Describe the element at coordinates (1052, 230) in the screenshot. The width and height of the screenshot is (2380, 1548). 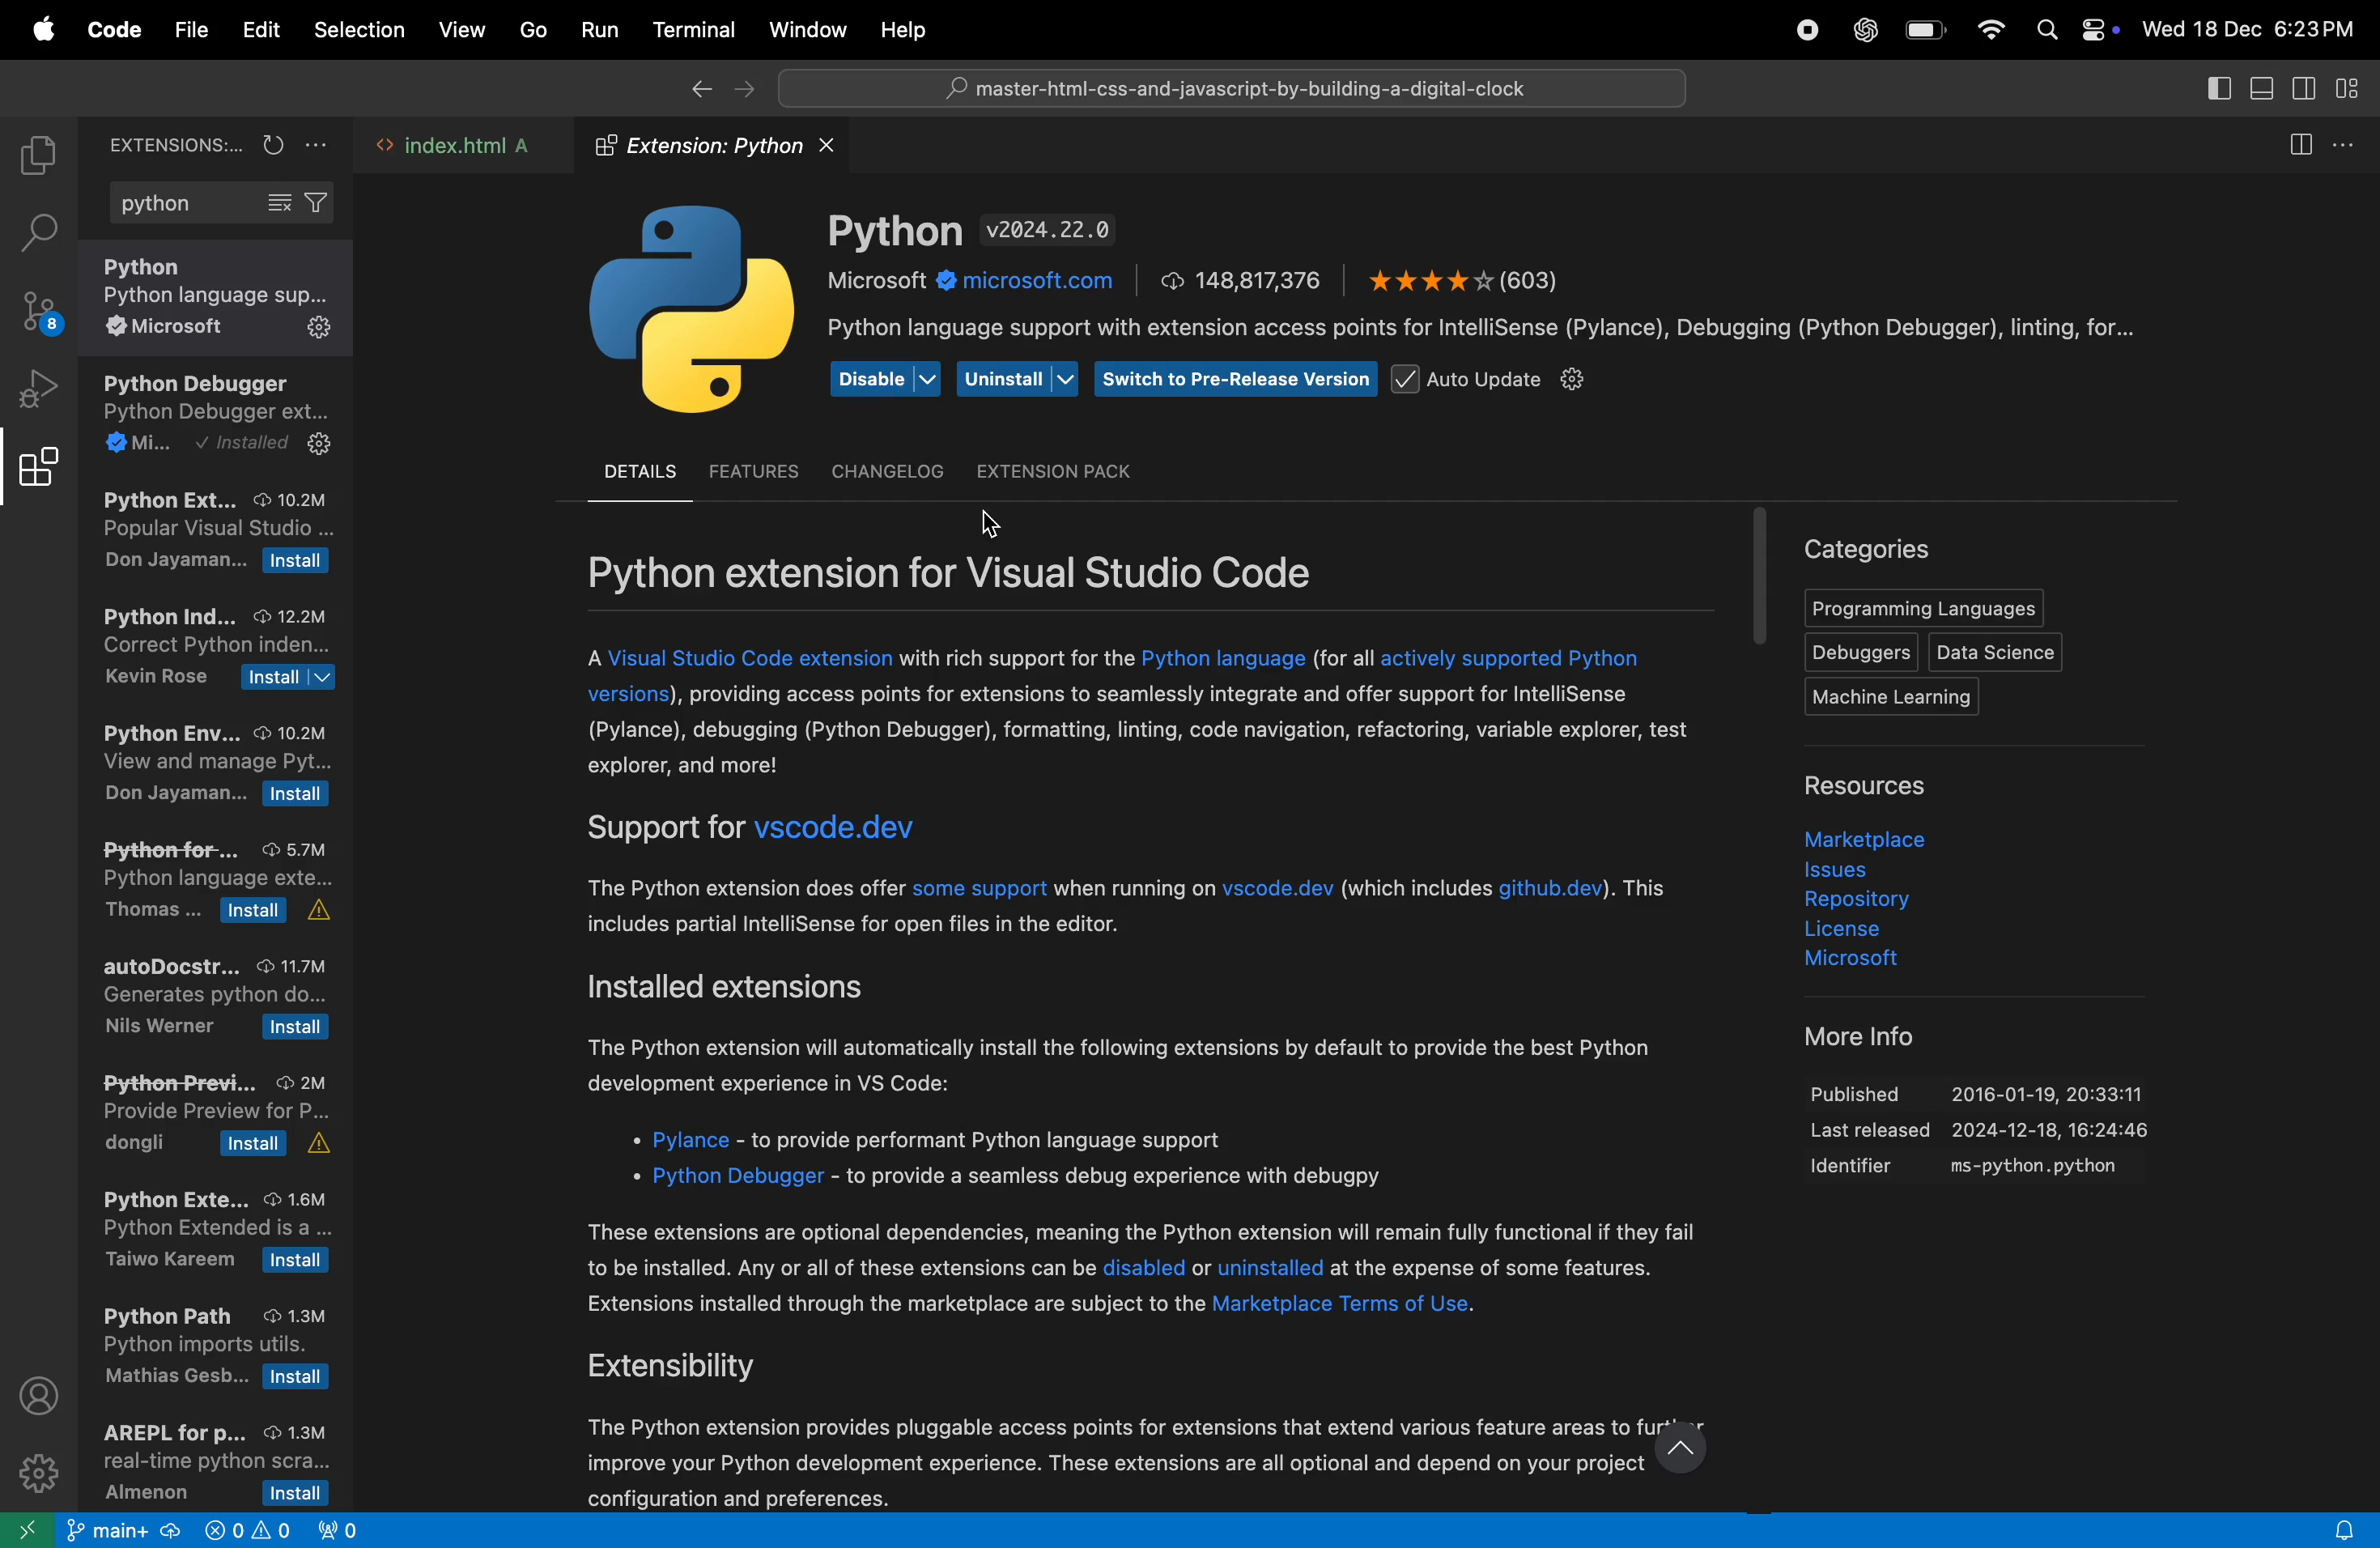
I see `v 2024` at that location.